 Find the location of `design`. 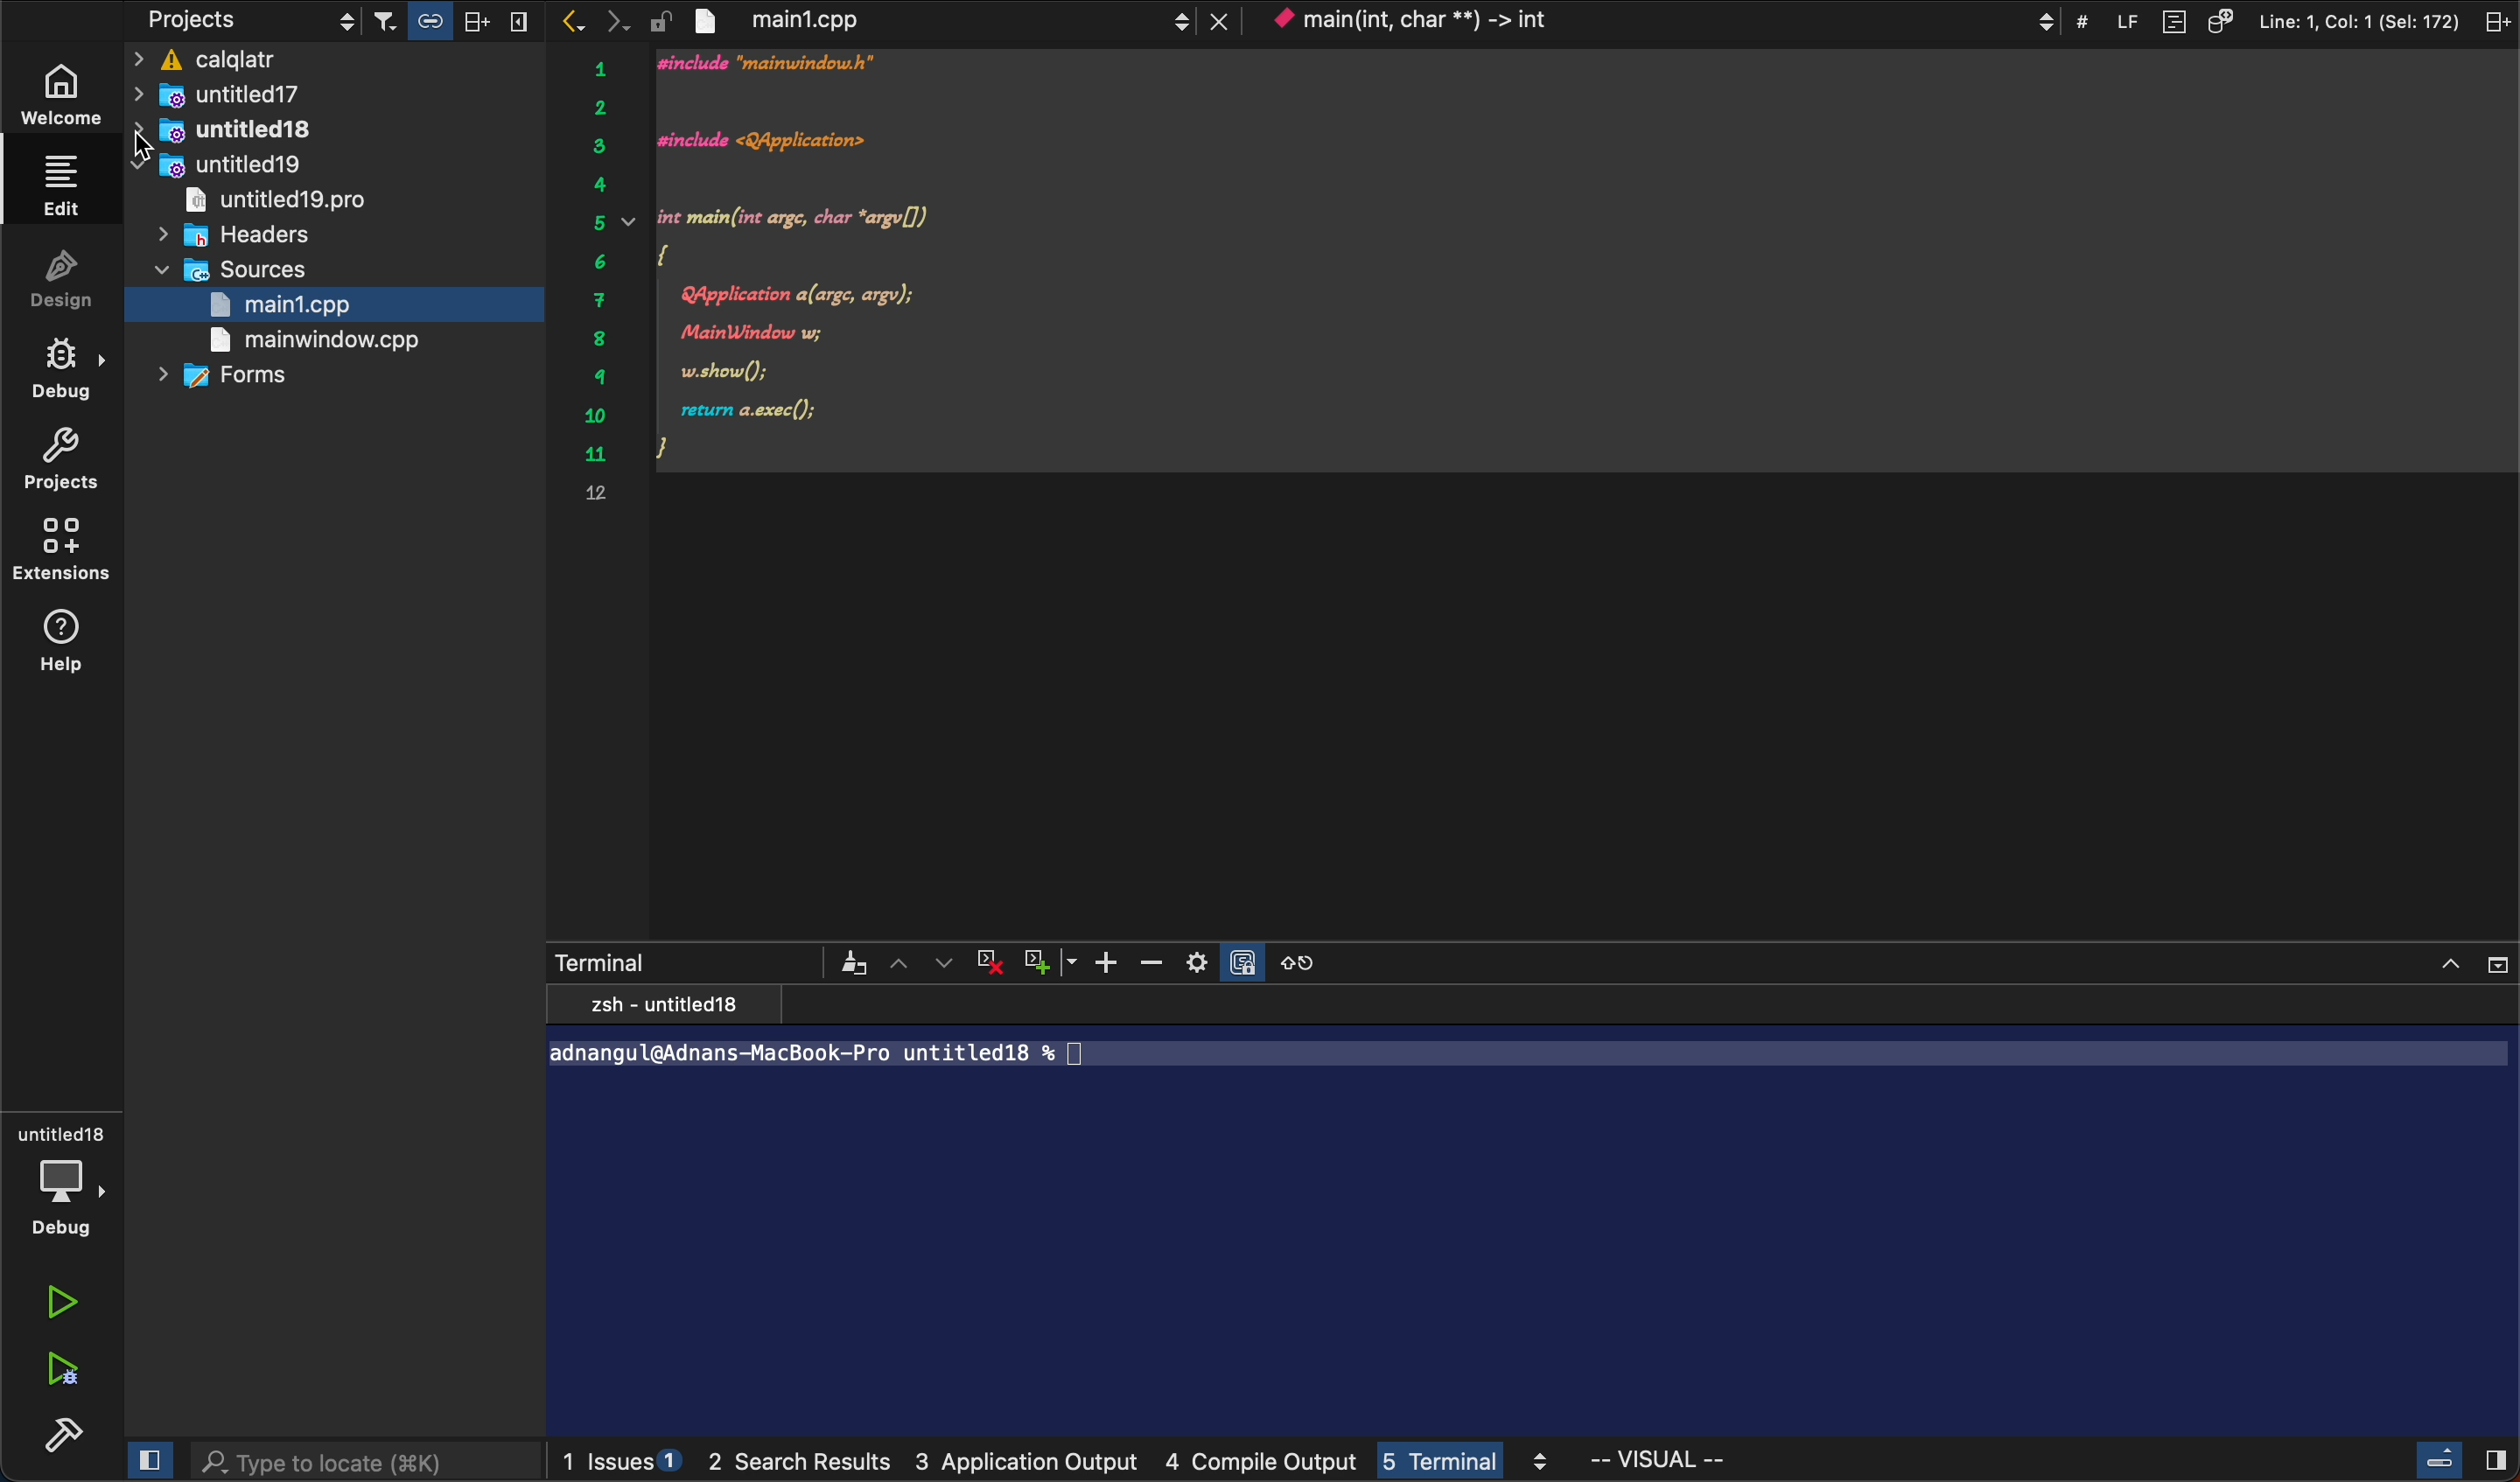

design is located at coordinates (65, 285).